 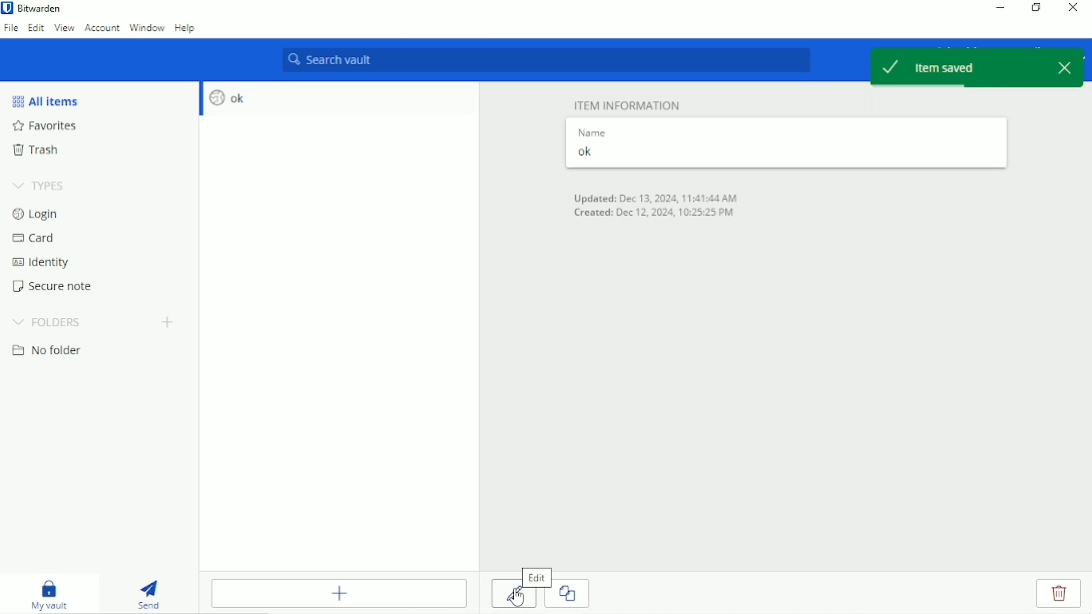 I want to click on Close, so click(x=1073, y=8).